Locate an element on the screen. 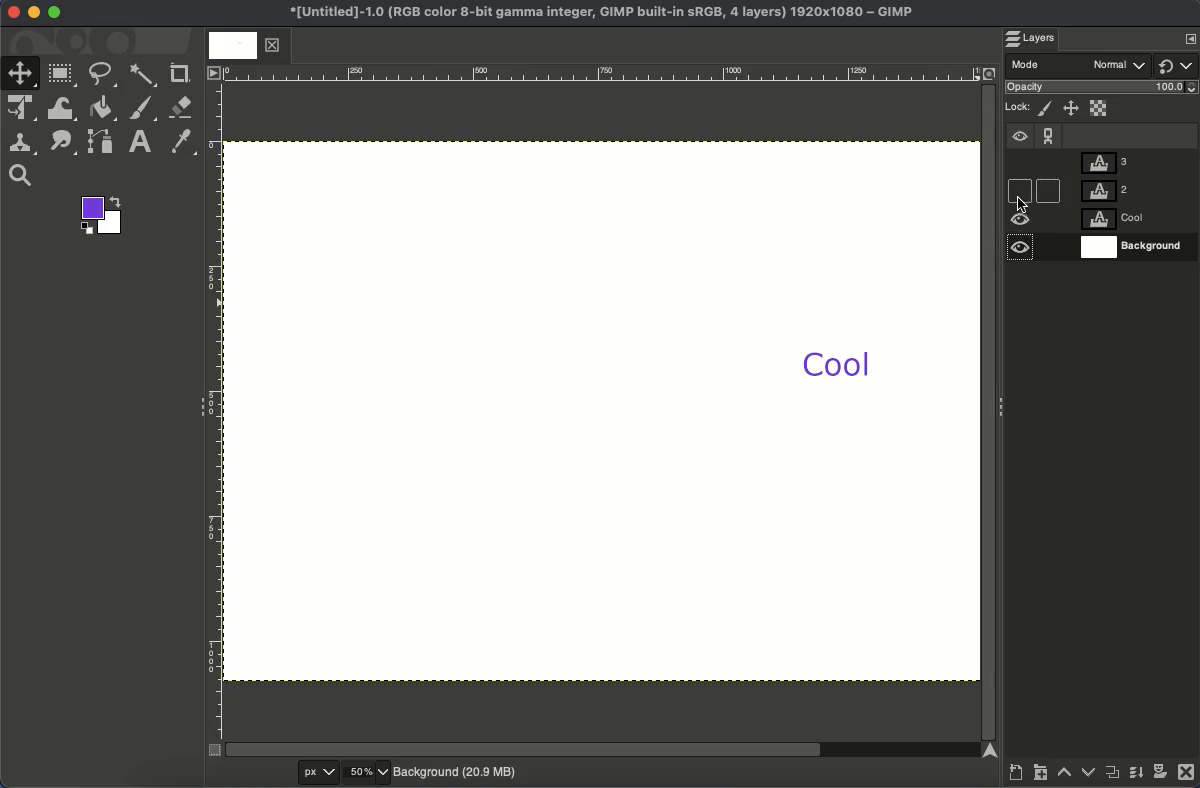  Eraser is located at coordinates (182, 107).